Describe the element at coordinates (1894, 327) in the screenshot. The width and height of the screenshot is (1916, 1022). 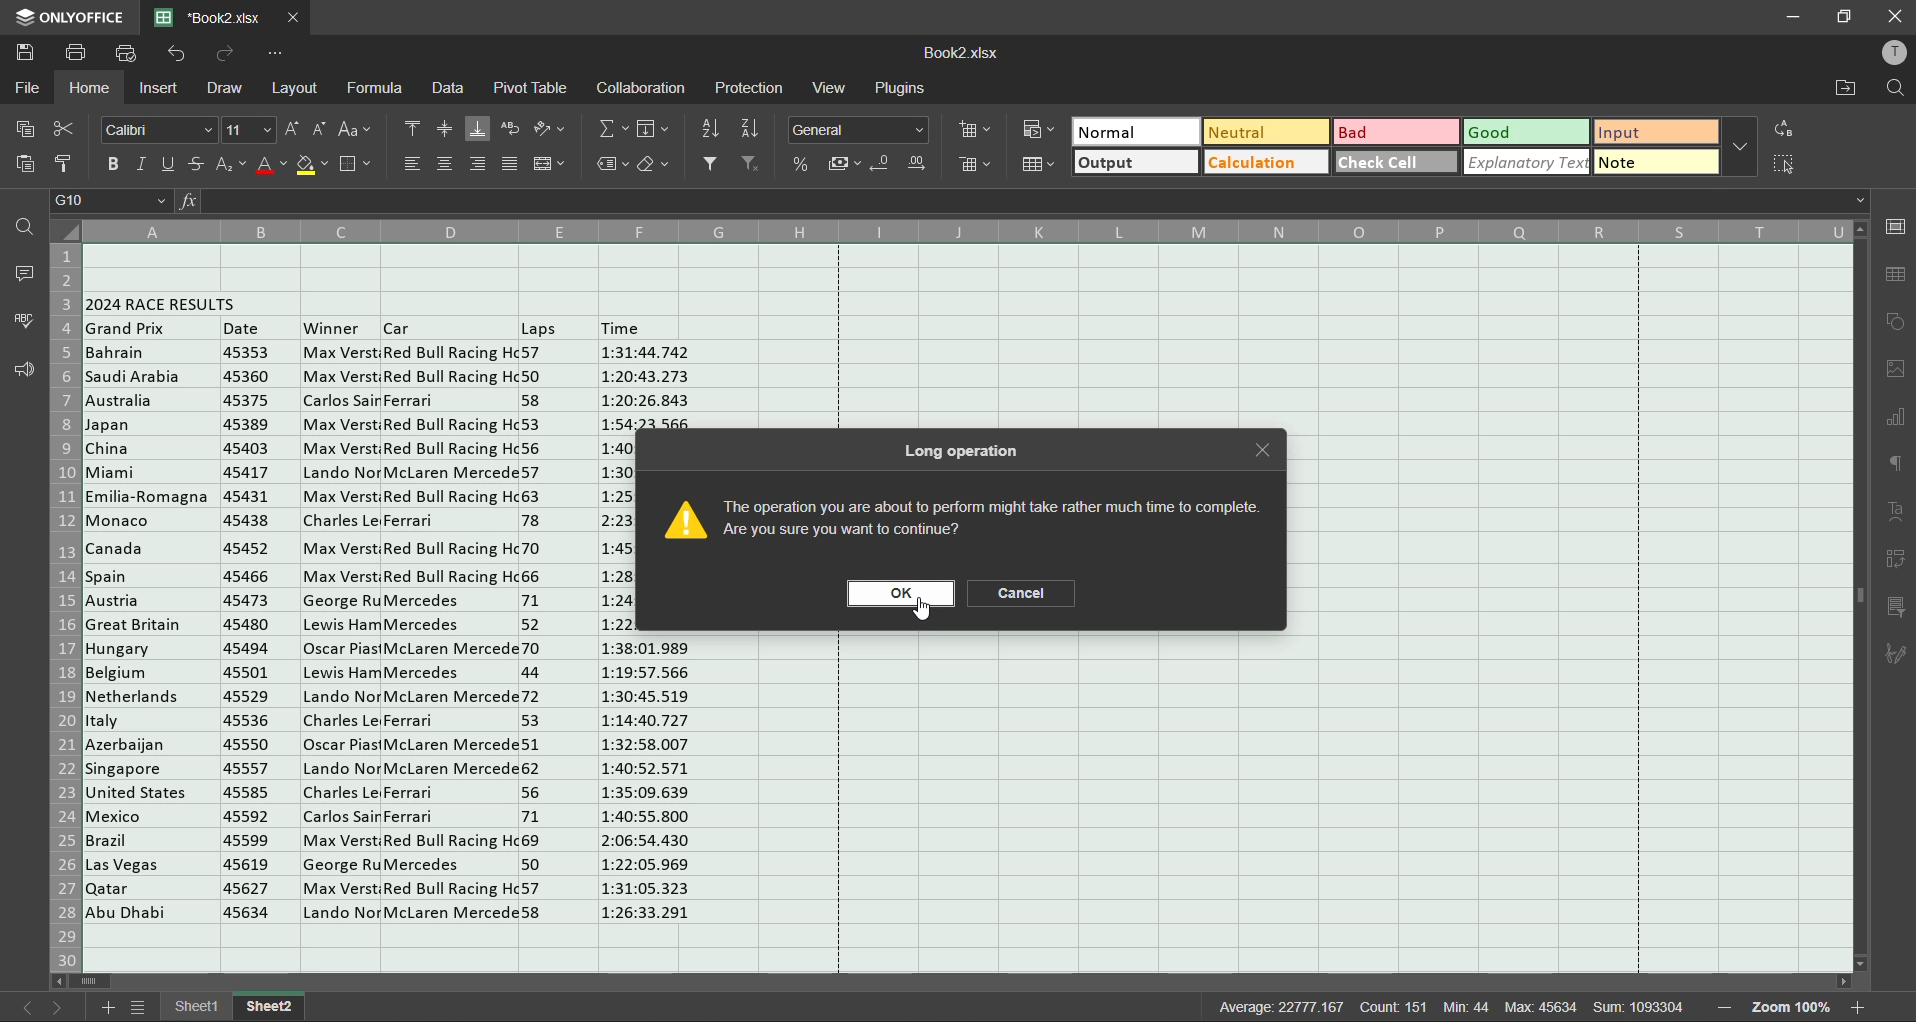
I see `shapes` at that location.